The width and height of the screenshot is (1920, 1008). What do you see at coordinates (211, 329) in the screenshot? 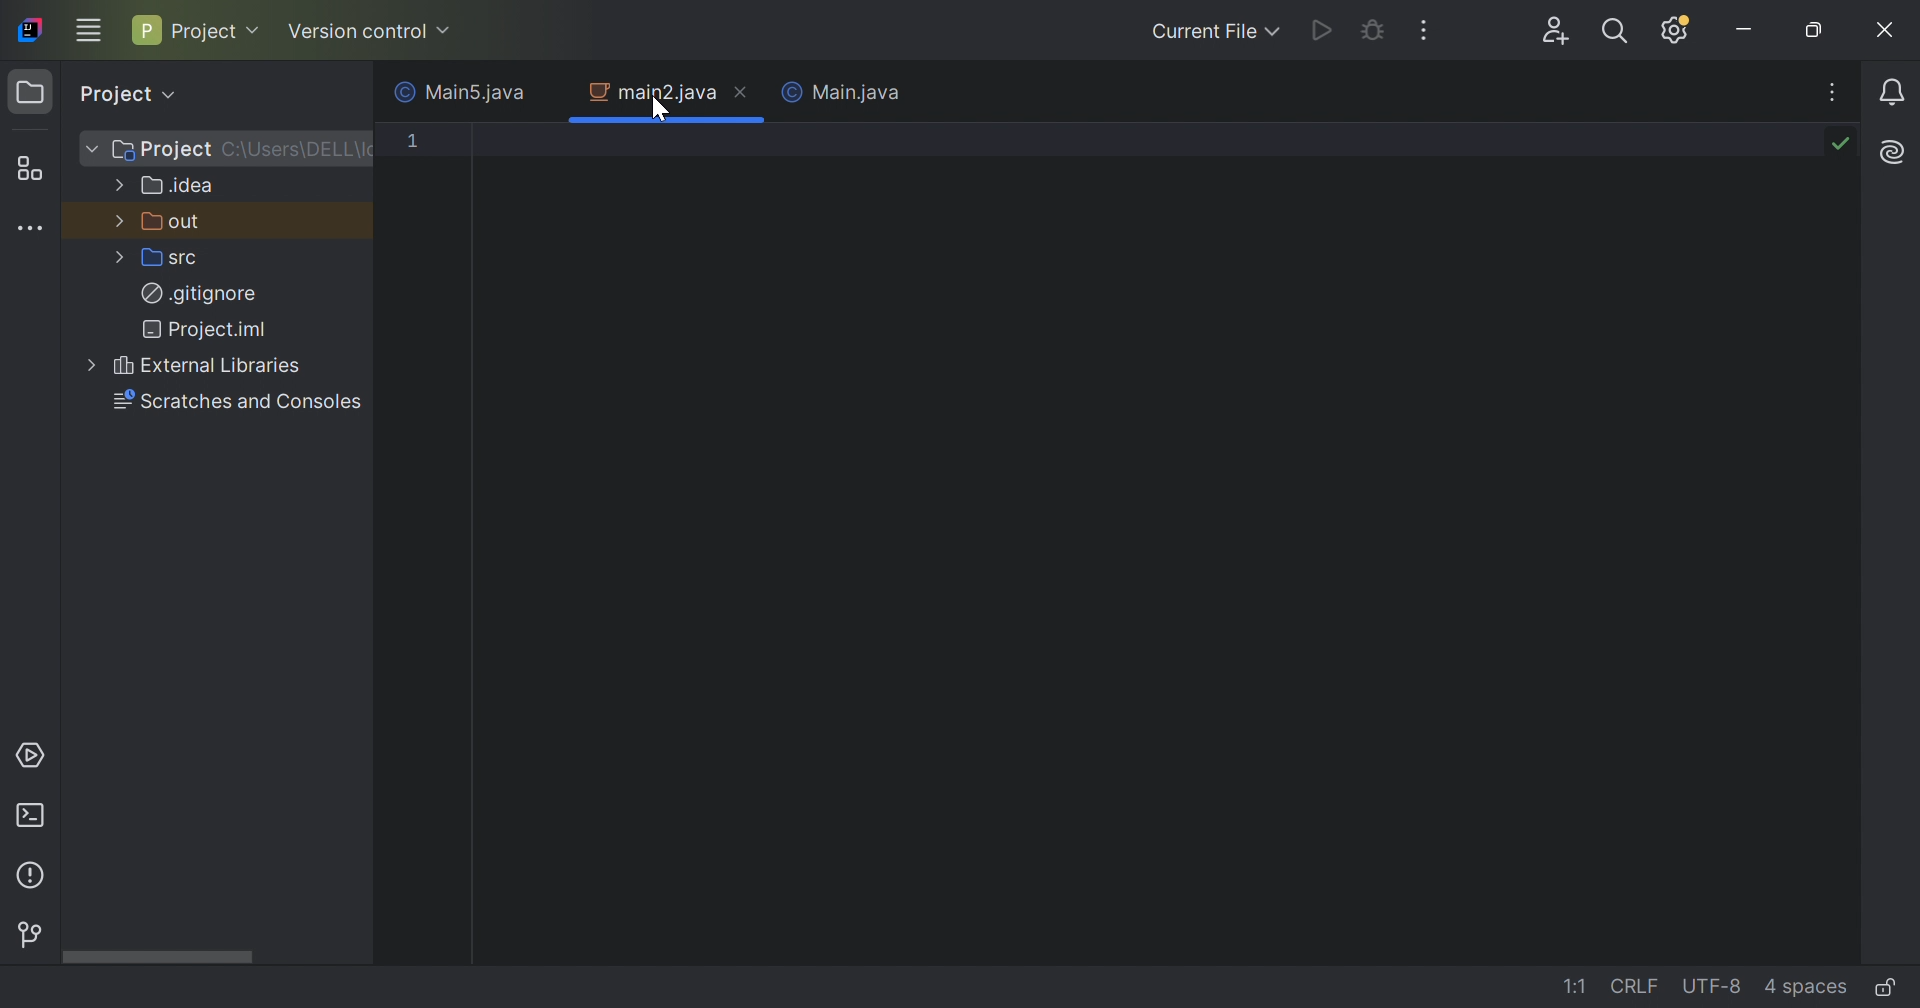
I see `Project.iml` at bounding box center [211, 329].